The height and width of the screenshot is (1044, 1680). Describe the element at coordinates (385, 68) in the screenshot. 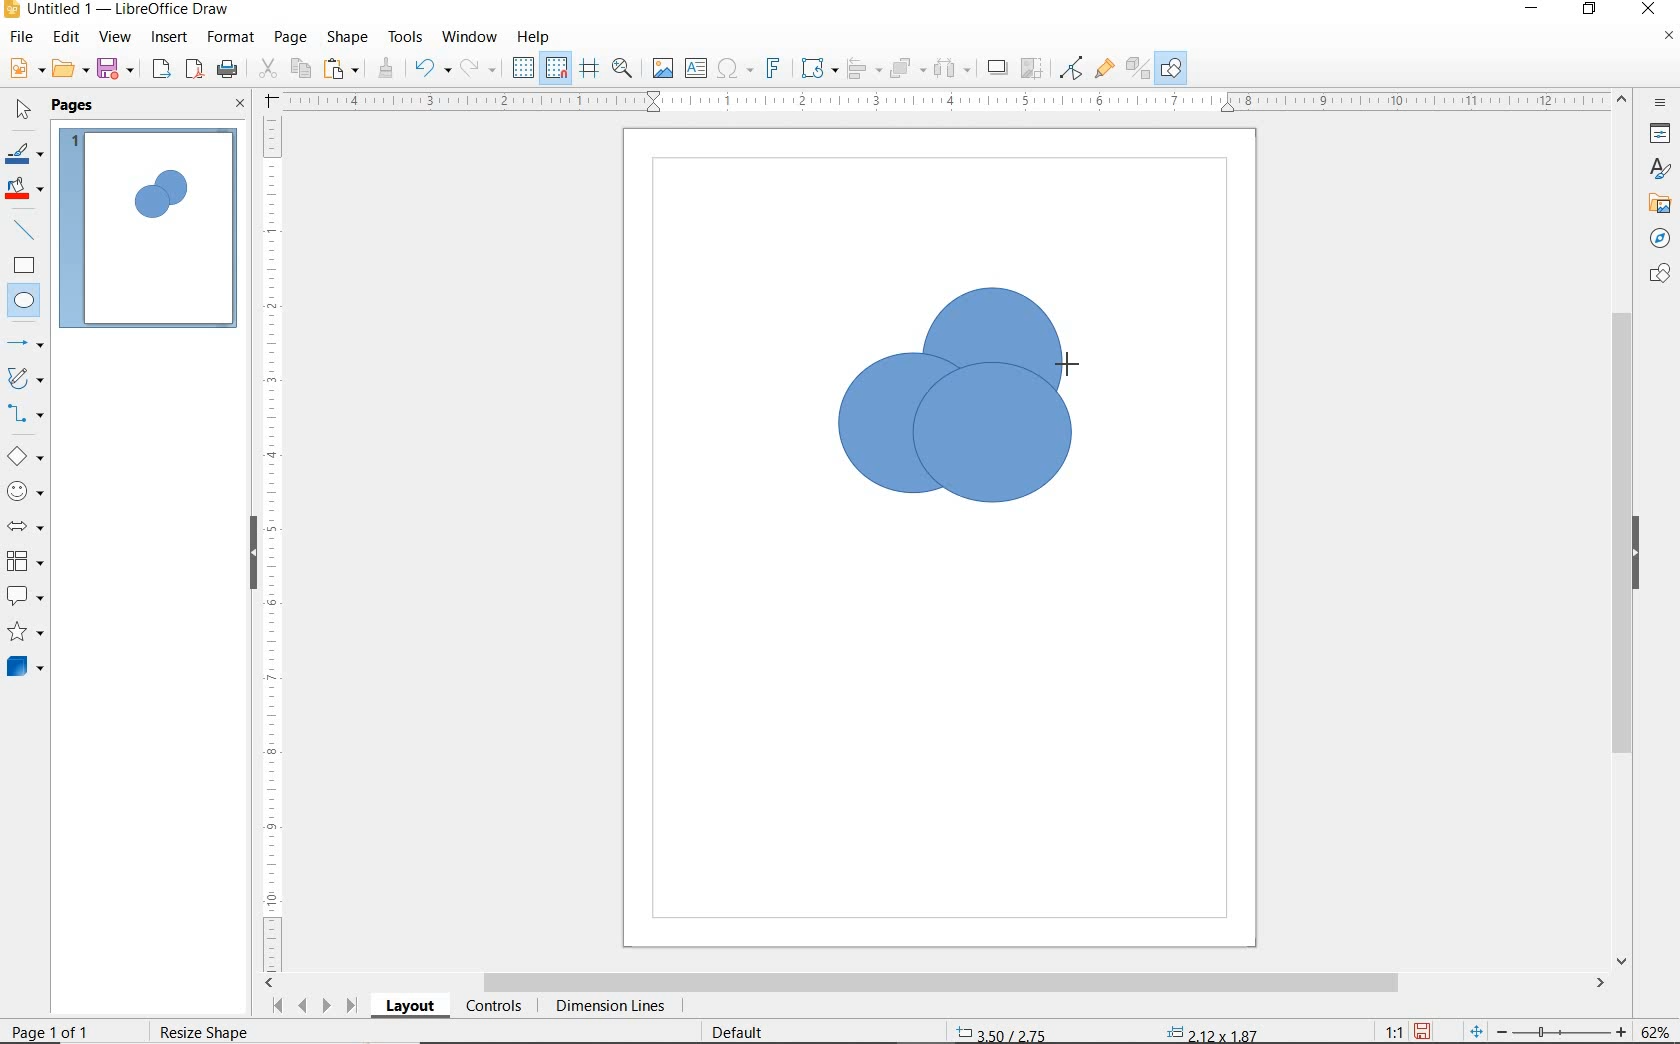

I see `CLONE FORMATTING` at that location.